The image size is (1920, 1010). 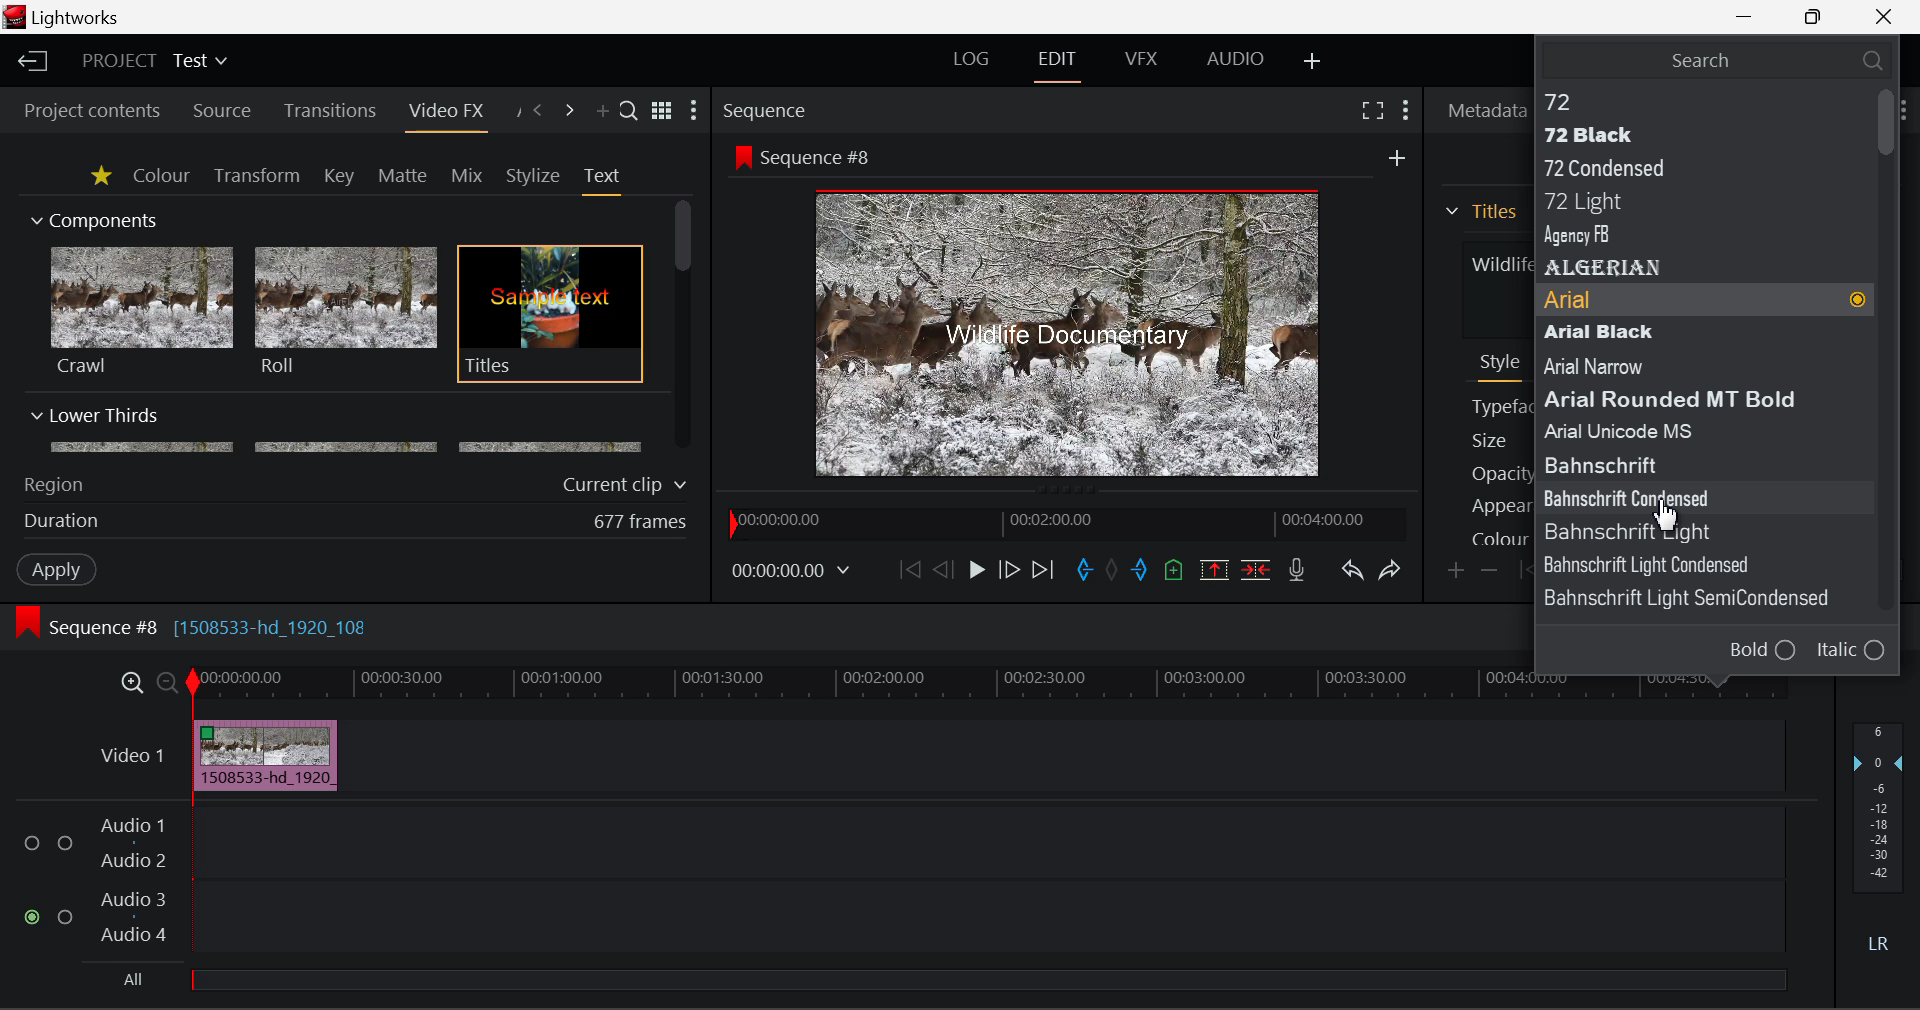 What do you see at coordinates (910, 571) in the screenshot?
I see `To Start` at bounding box center [910, 571].